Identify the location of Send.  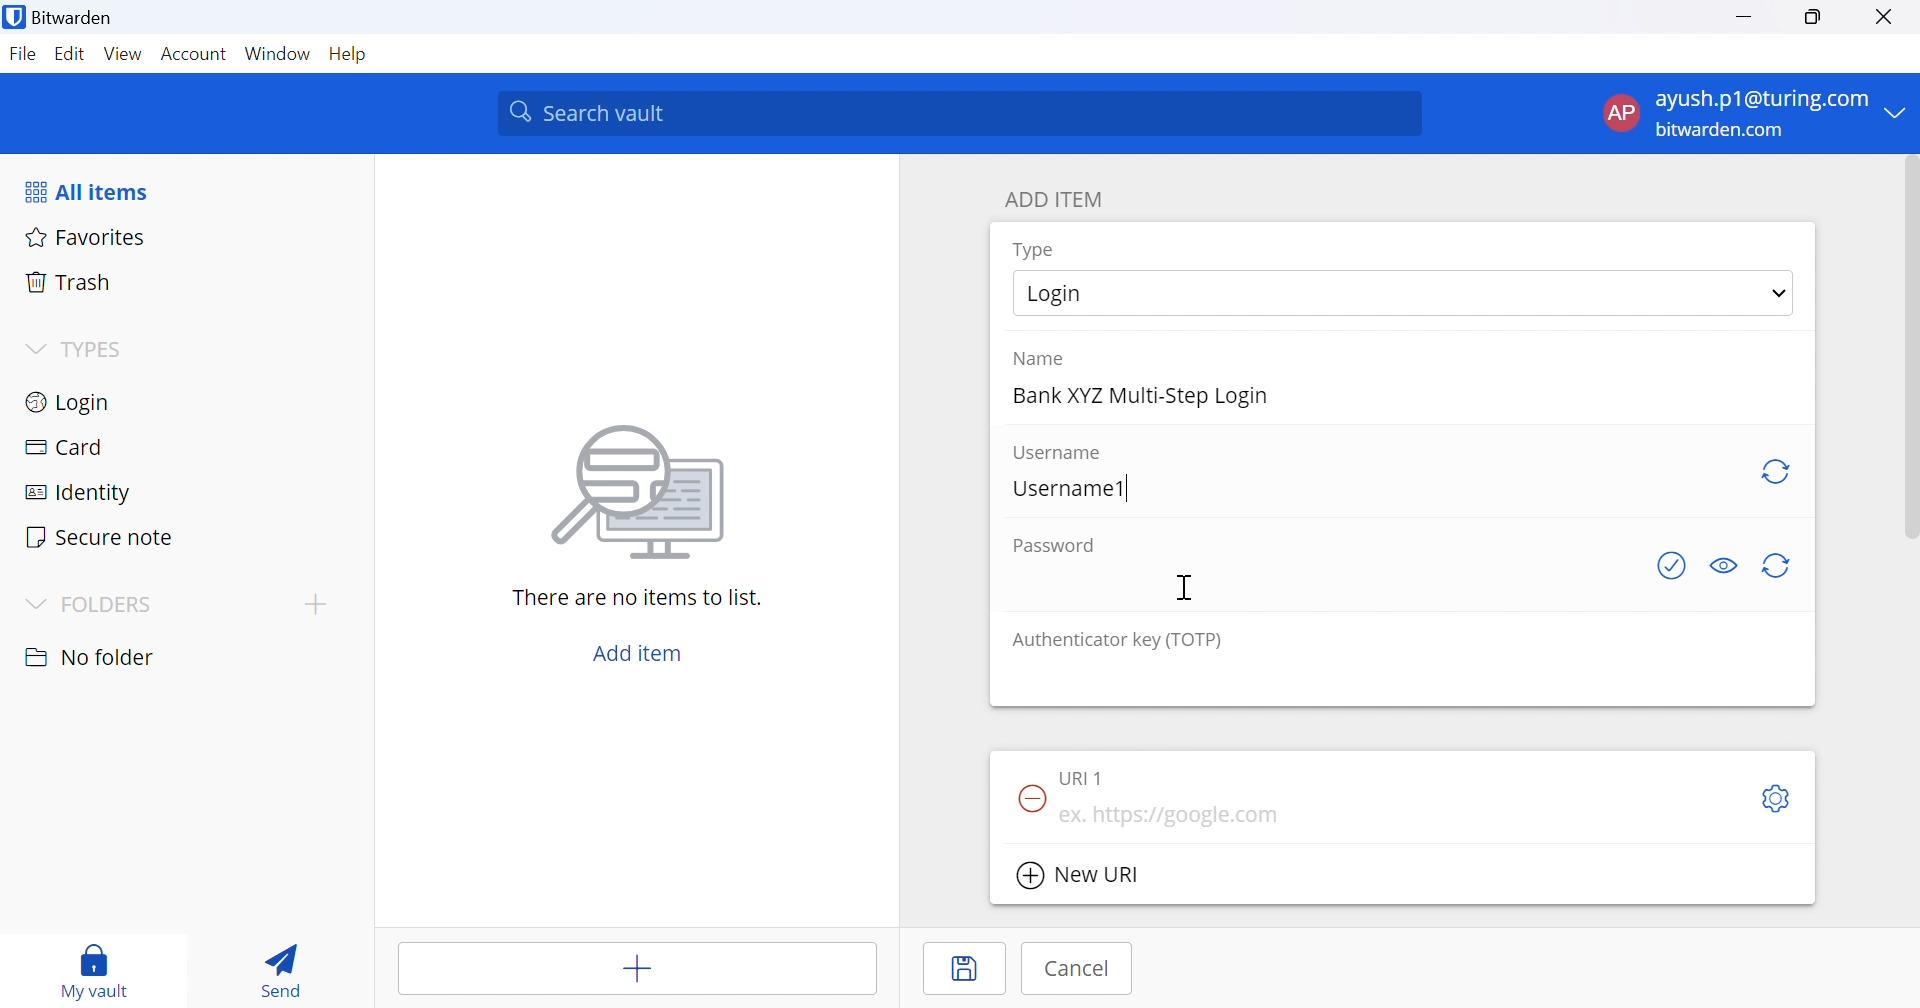
(285, 965).